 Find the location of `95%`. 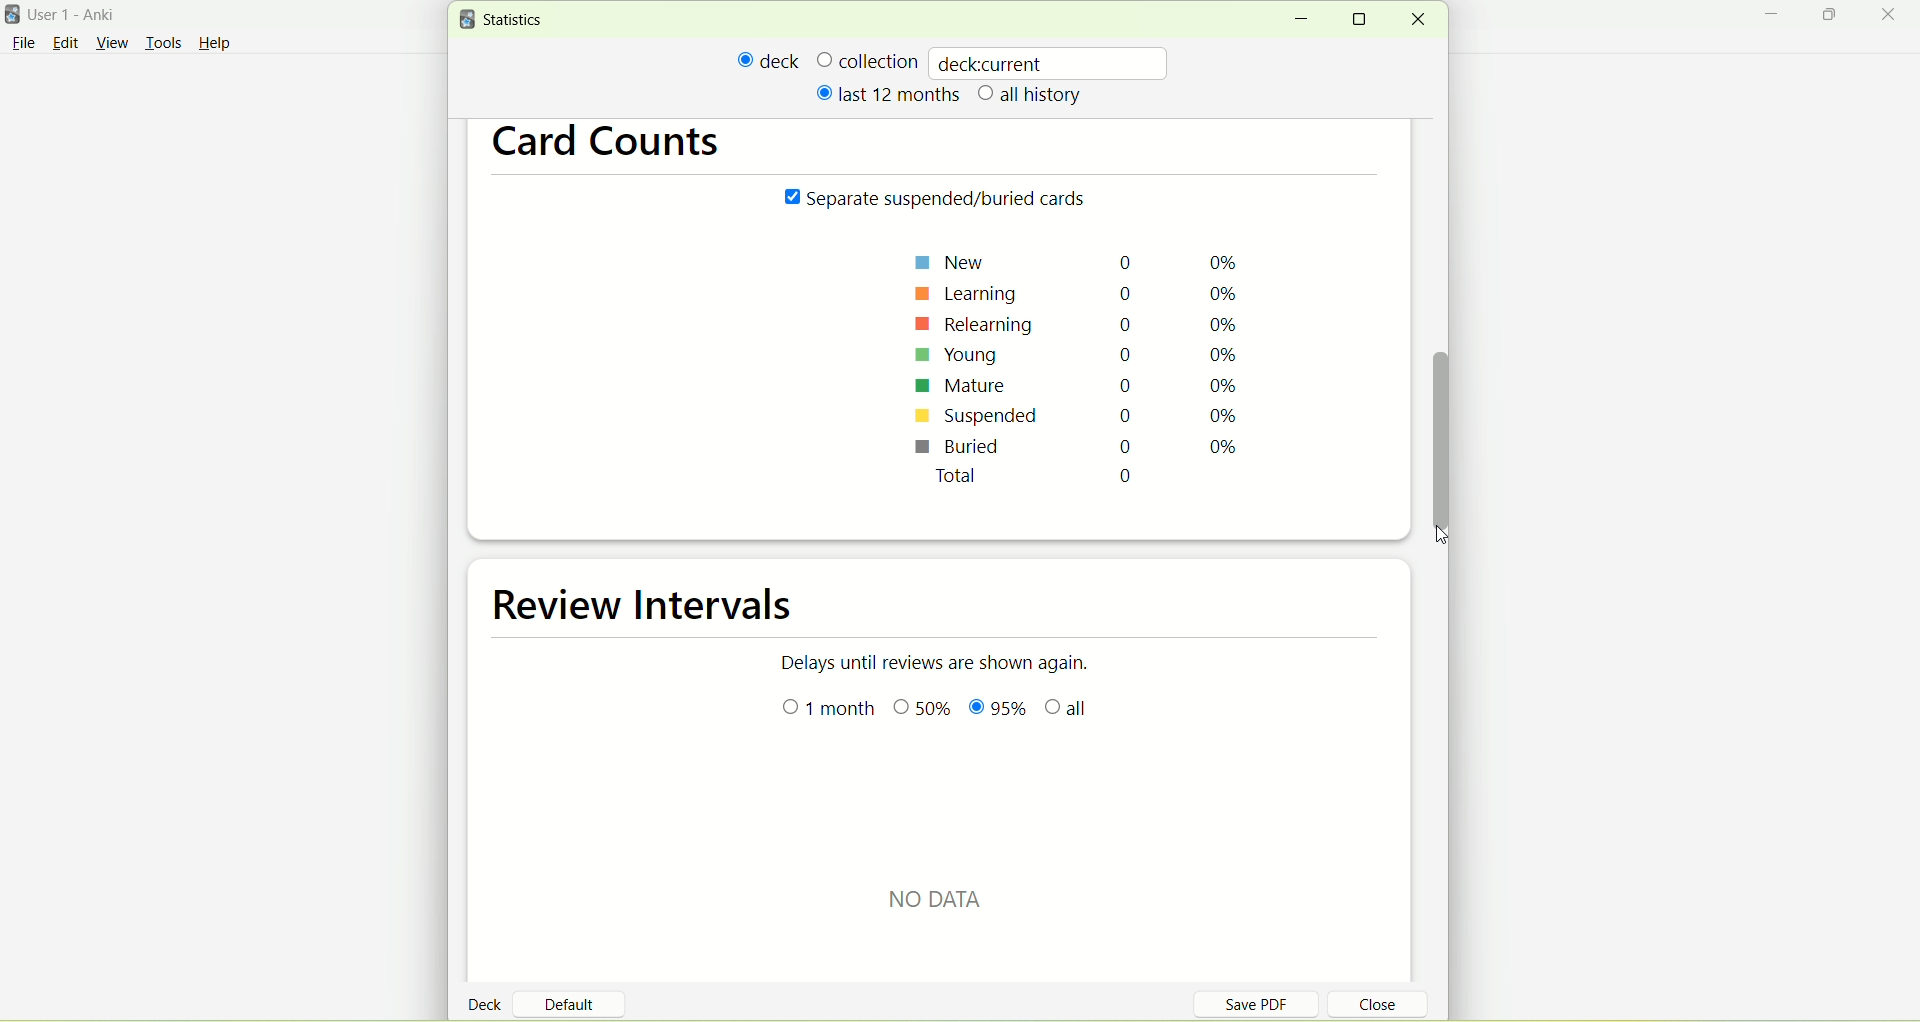

95% is located at coordinates (997, 710).